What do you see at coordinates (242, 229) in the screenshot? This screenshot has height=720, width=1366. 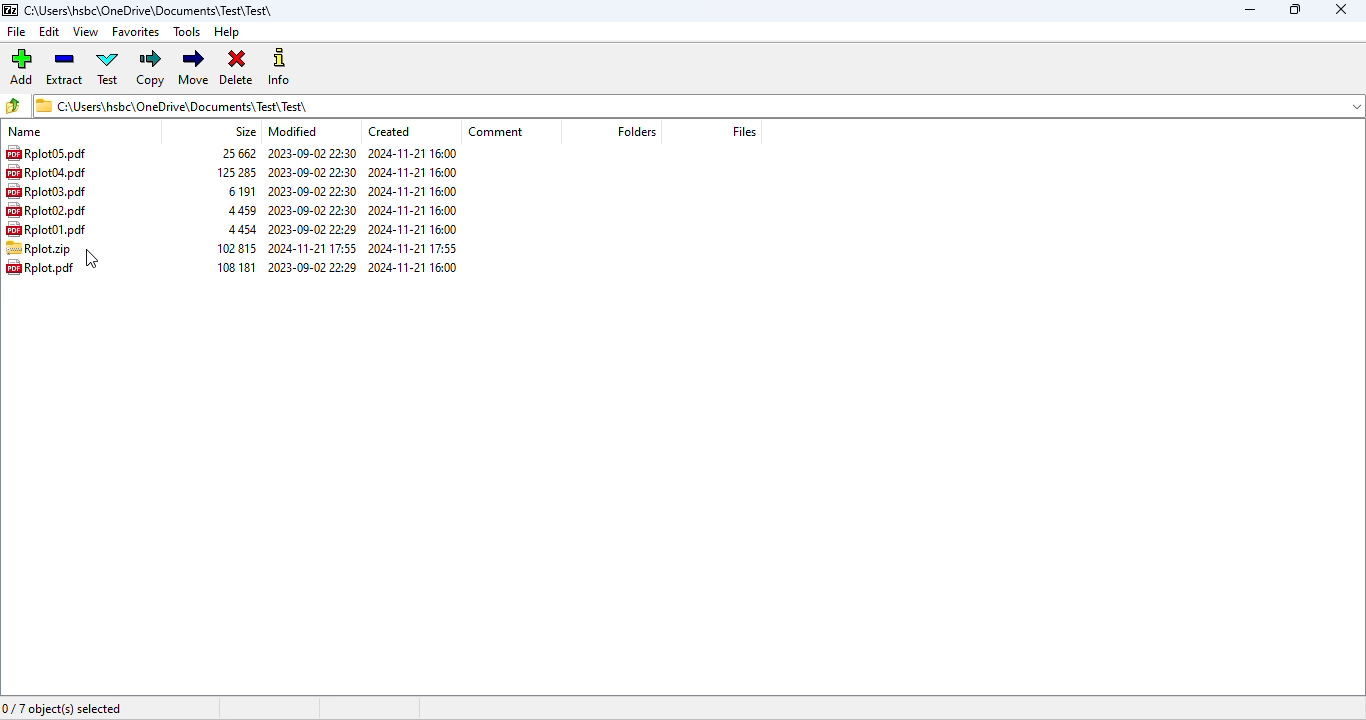 I see `4454` at bounding box center [242, 229].